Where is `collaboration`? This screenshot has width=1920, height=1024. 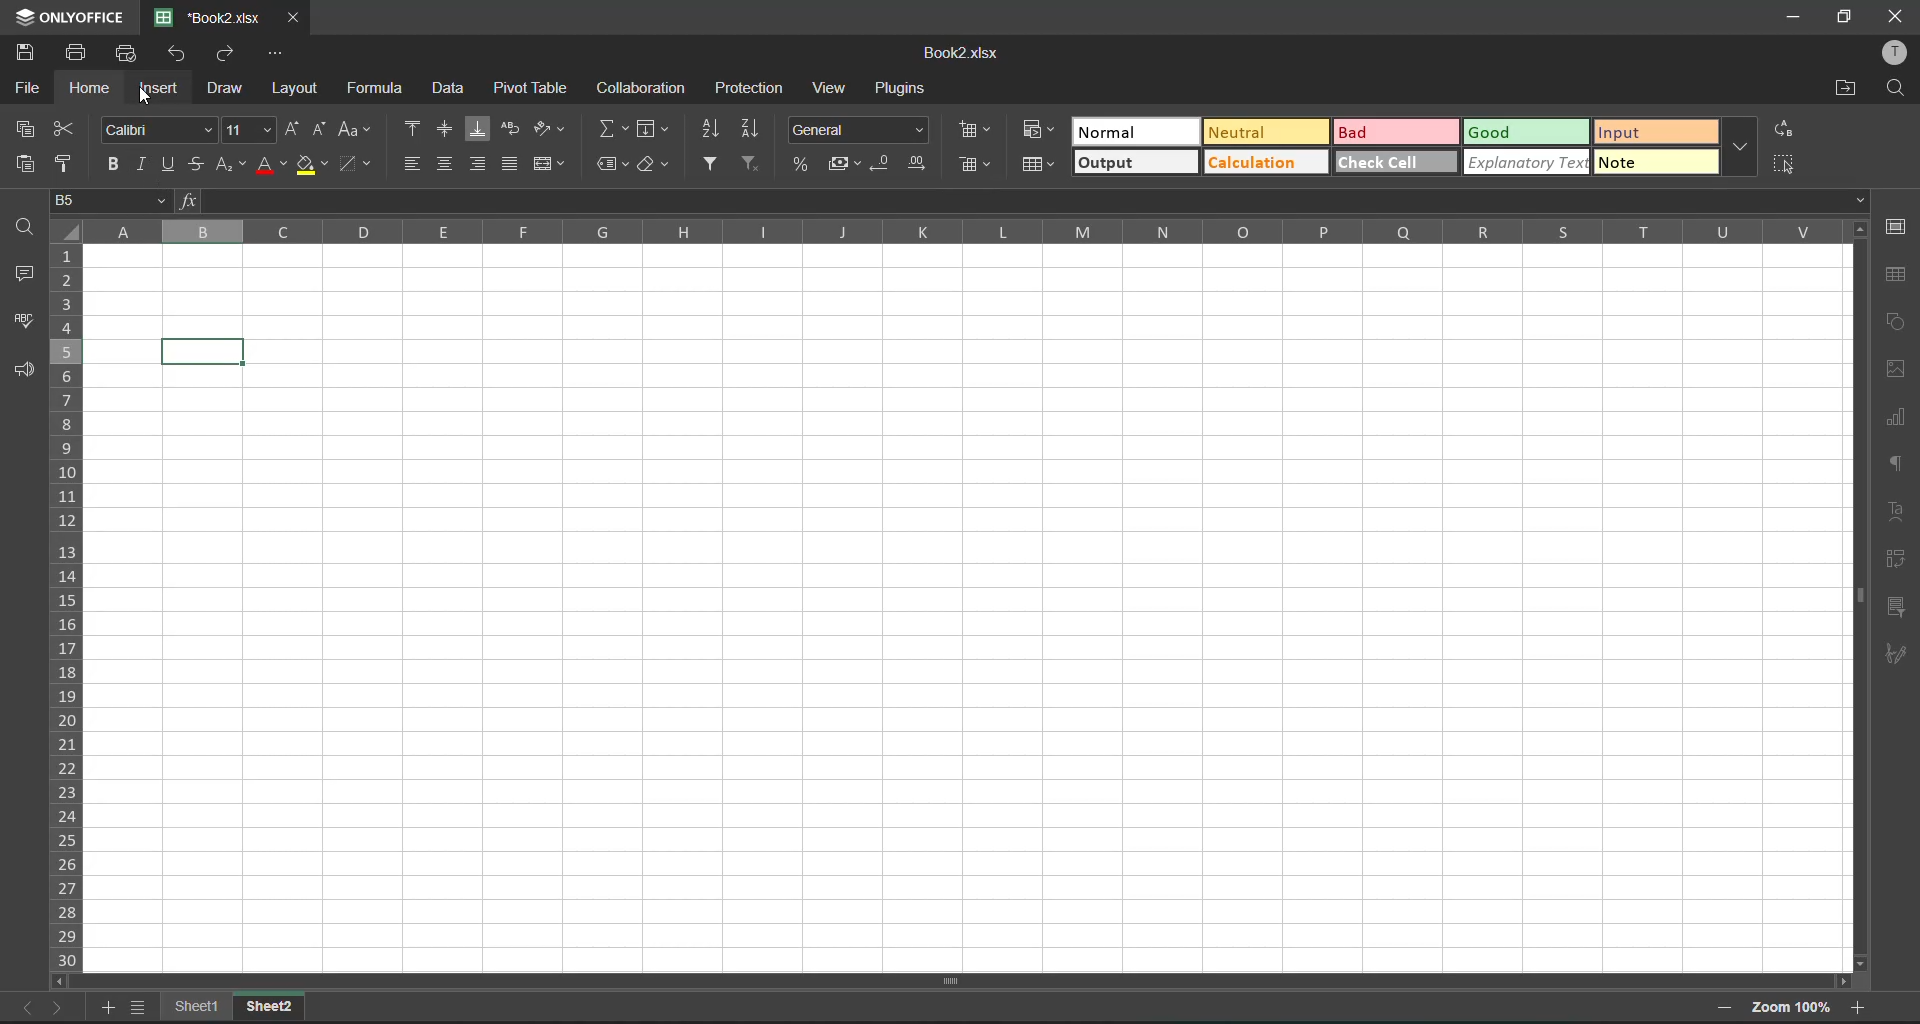
collaboration is located at coordinates (641, 86).